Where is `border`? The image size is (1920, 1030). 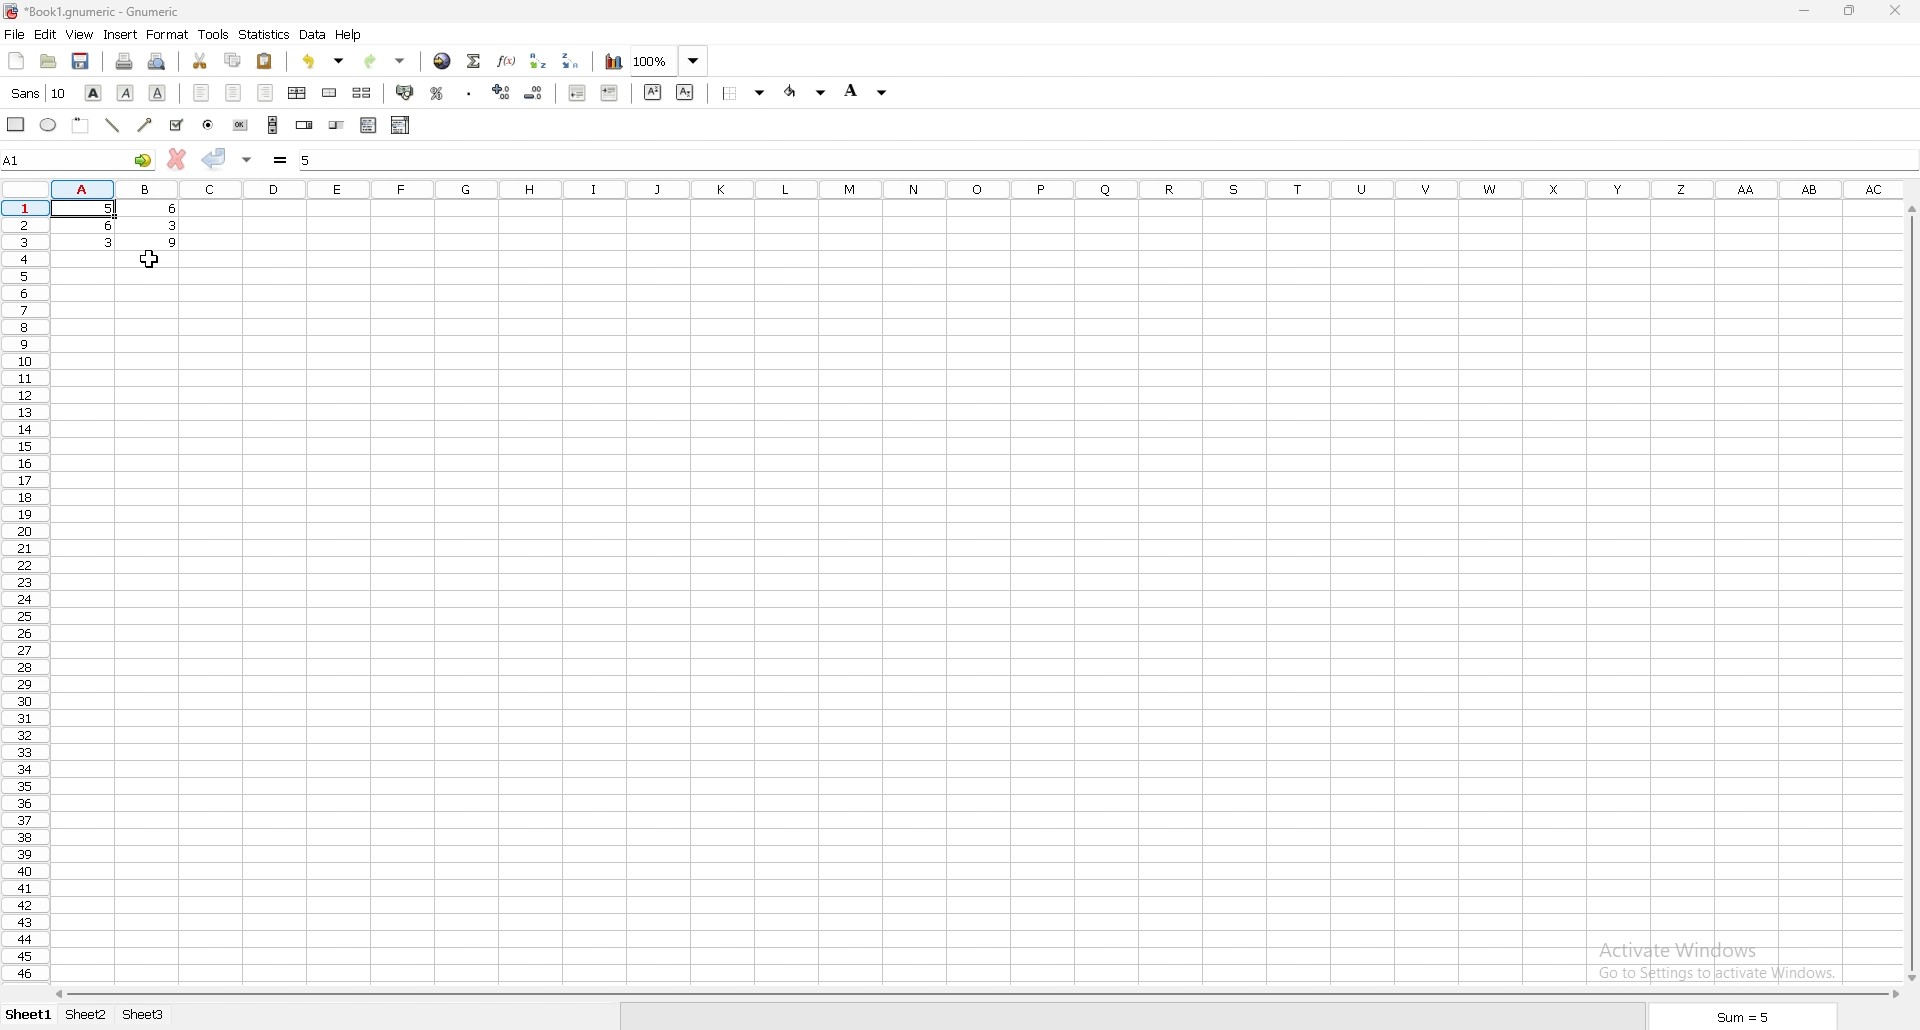 border is located at coordinates (740, 93).